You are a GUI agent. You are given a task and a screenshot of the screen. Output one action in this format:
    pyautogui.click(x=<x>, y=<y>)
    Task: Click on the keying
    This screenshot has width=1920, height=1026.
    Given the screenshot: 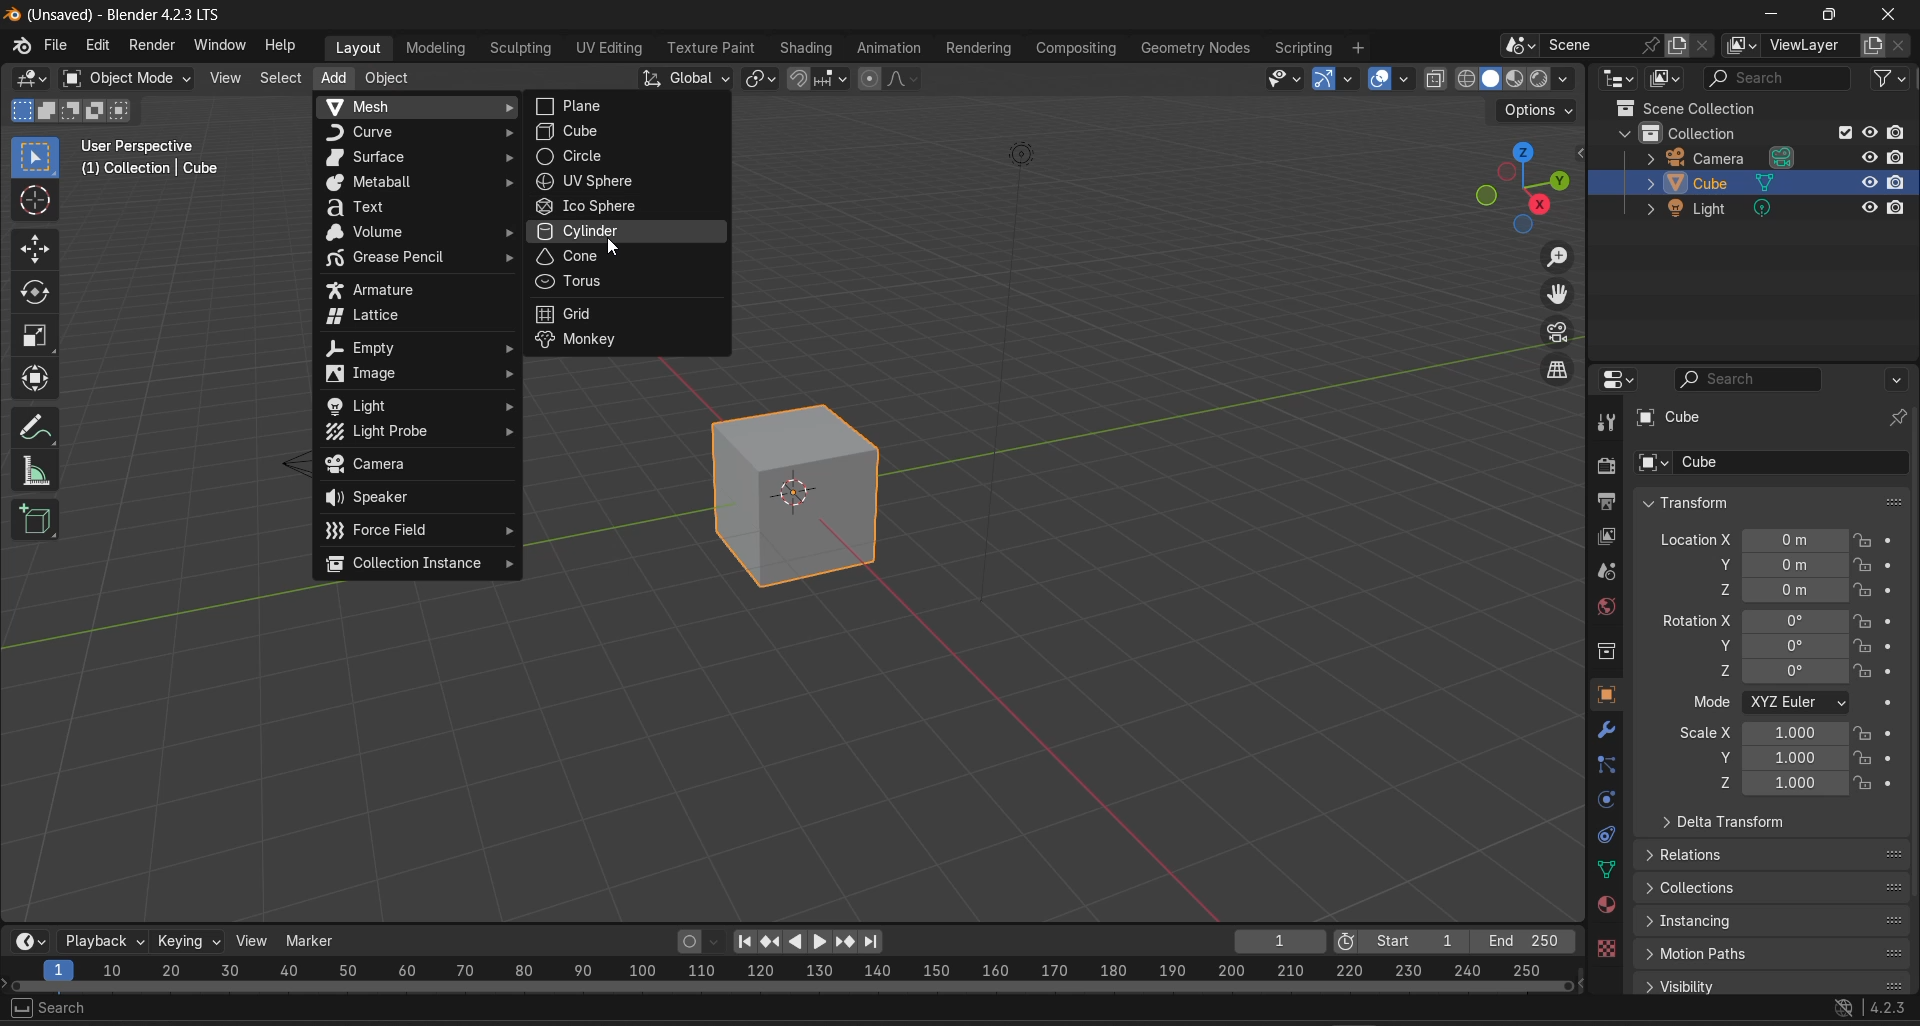 What is the action you would take?
    pyautogui.click(x=191, y=943)
    